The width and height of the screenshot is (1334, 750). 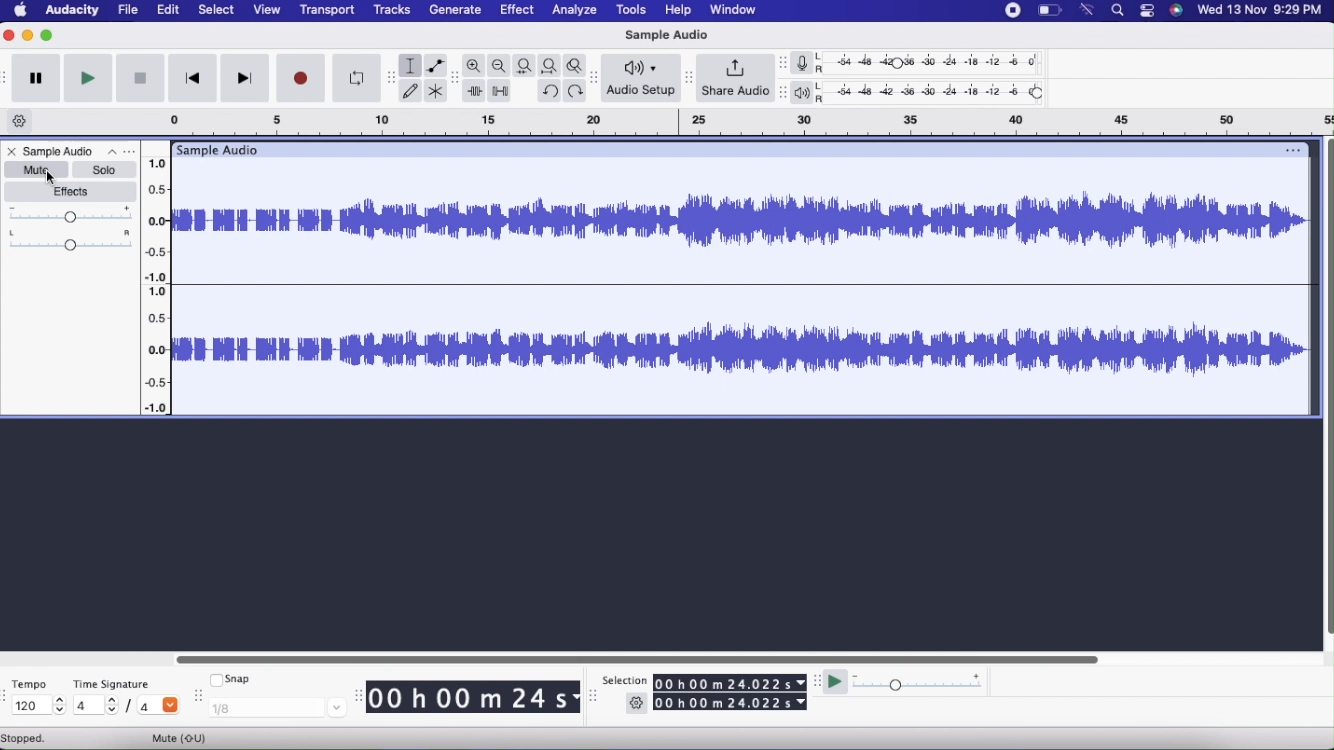 What do you see at coordinates (730, 704) in the screenshot?
I see `00 h 00 m 24.022s` at bounding box center [730, 704].